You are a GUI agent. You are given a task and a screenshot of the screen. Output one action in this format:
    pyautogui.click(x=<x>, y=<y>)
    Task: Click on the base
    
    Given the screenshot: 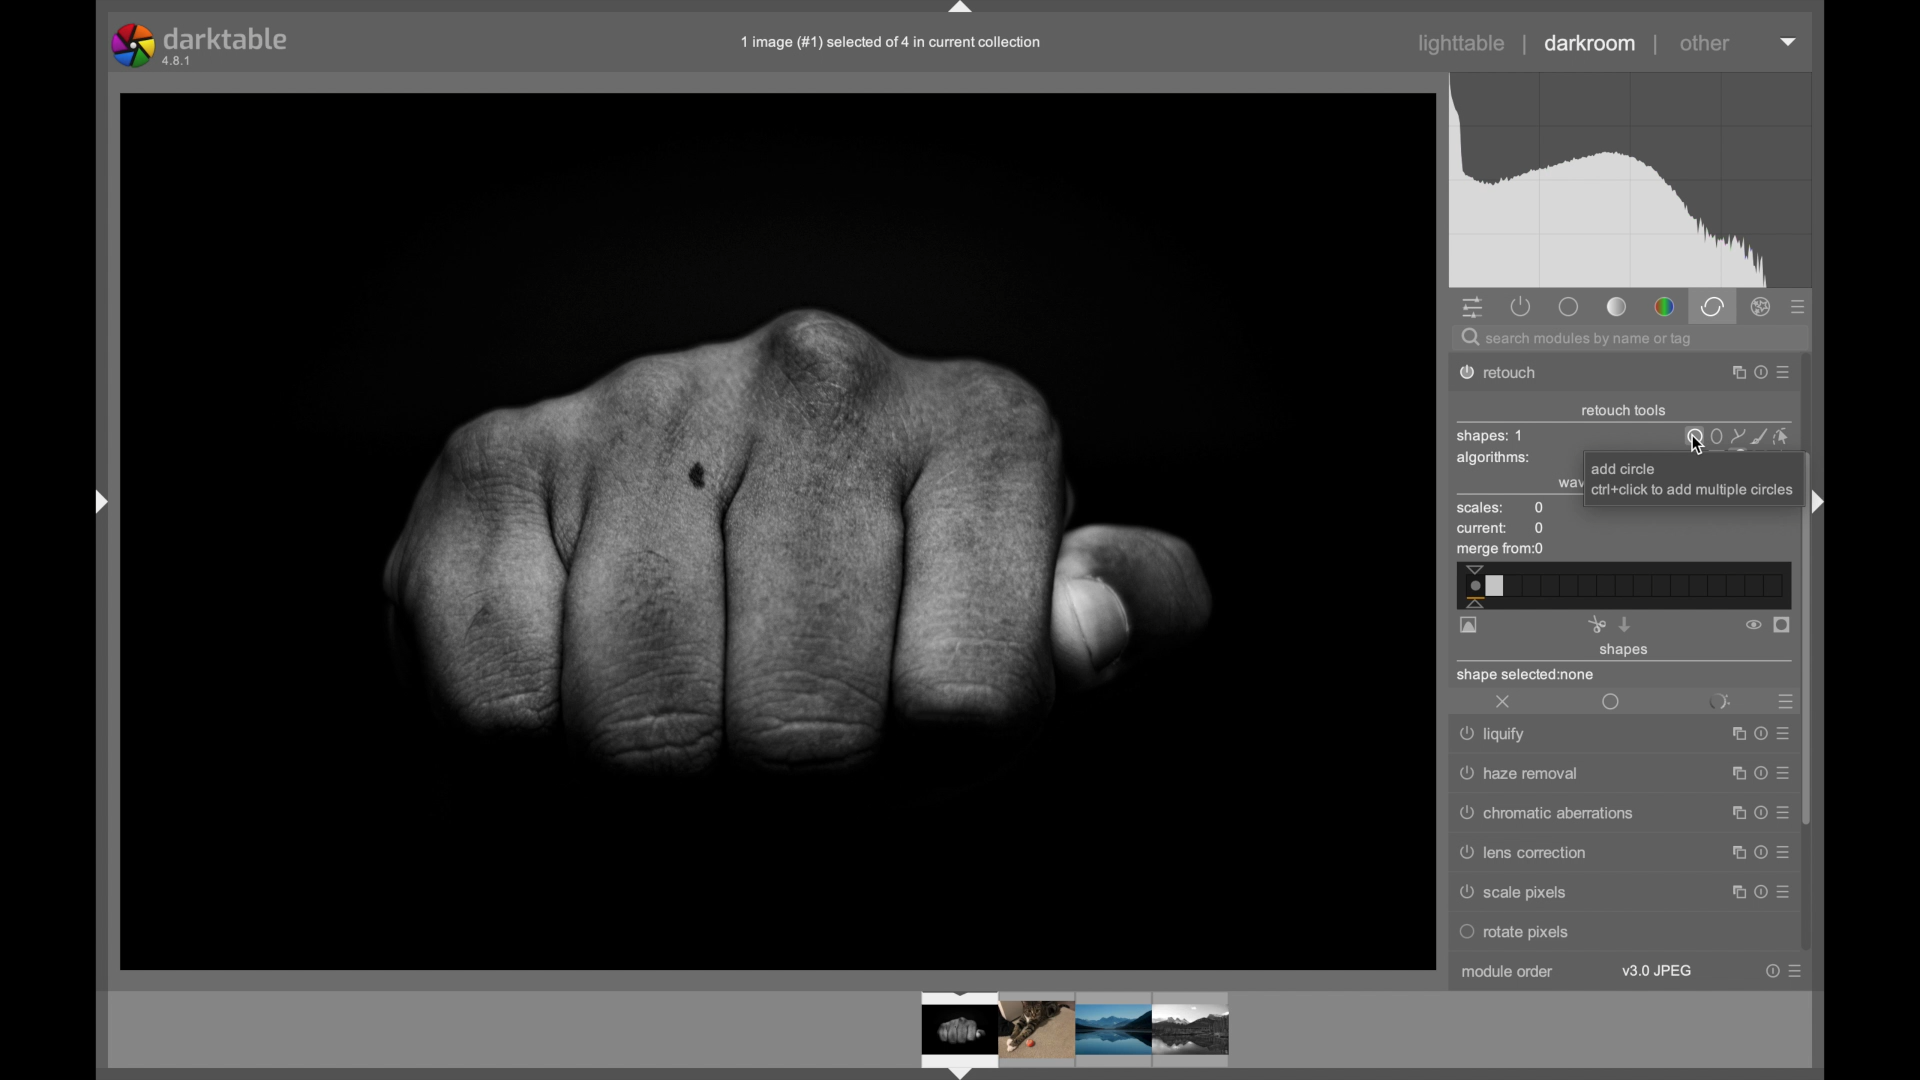 What is the action you would take?
    pyautogui.click(x=1568, y=306)
    